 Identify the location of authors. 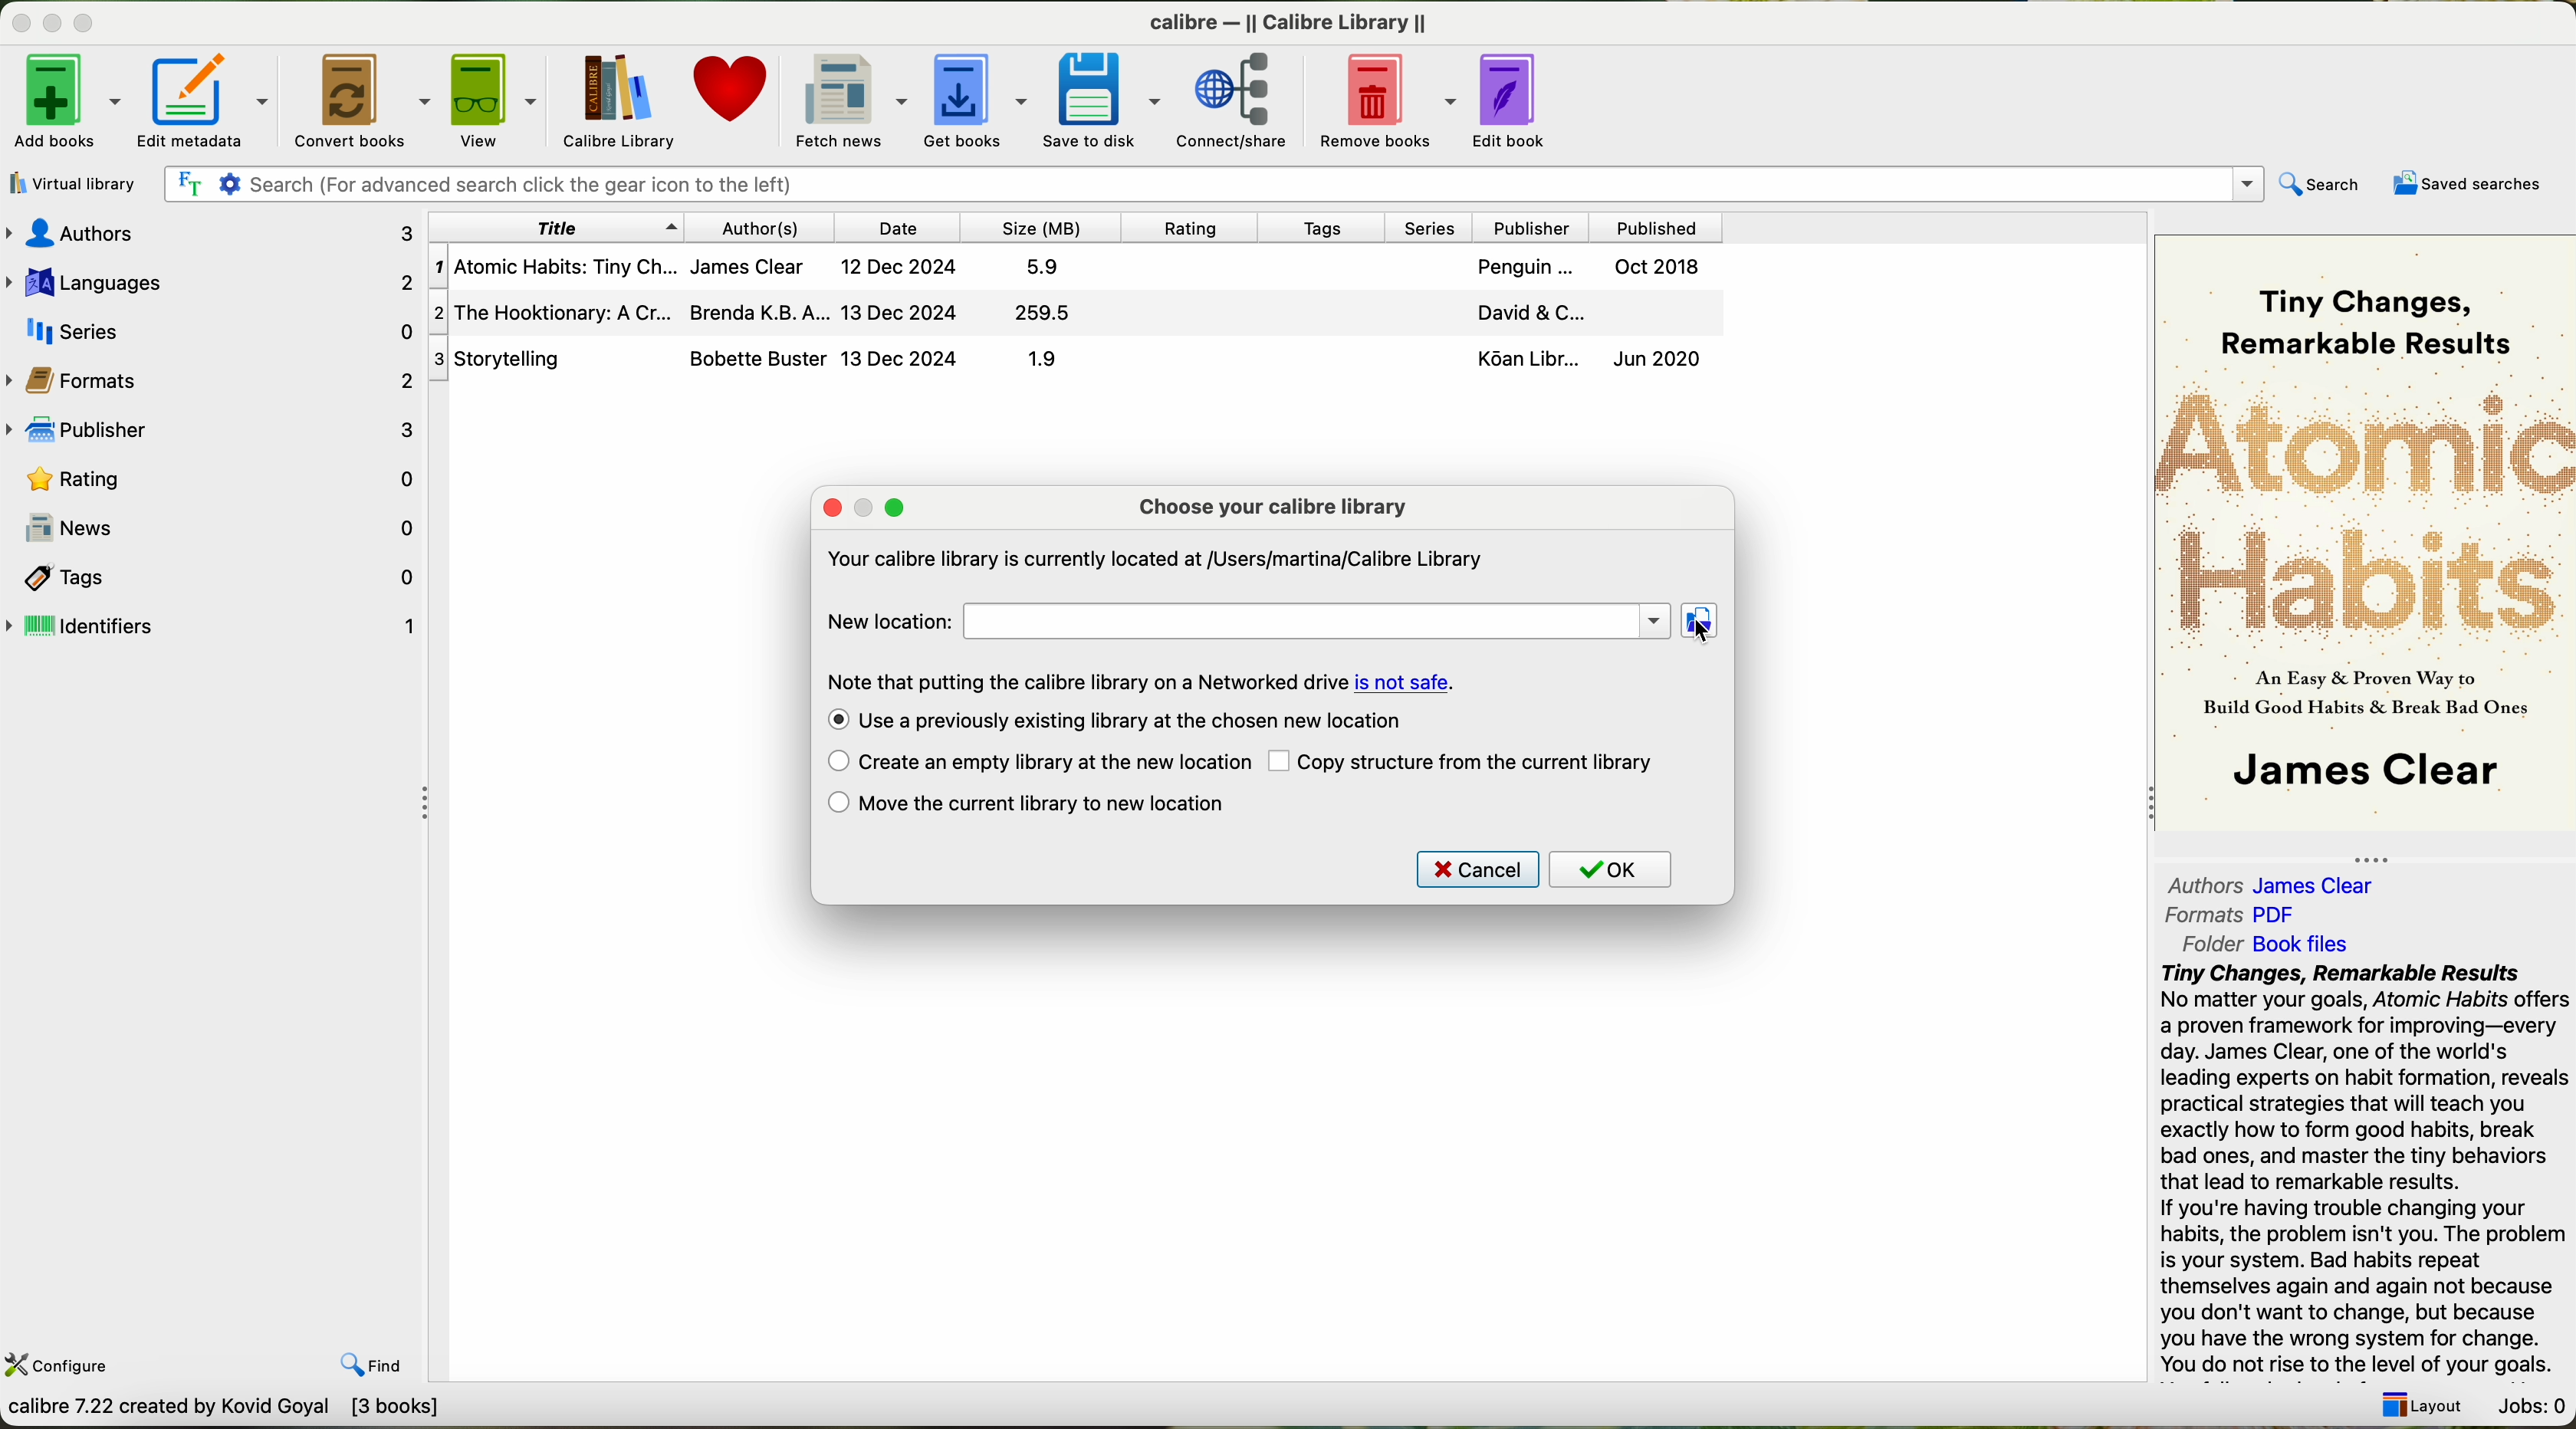
(209, 231).